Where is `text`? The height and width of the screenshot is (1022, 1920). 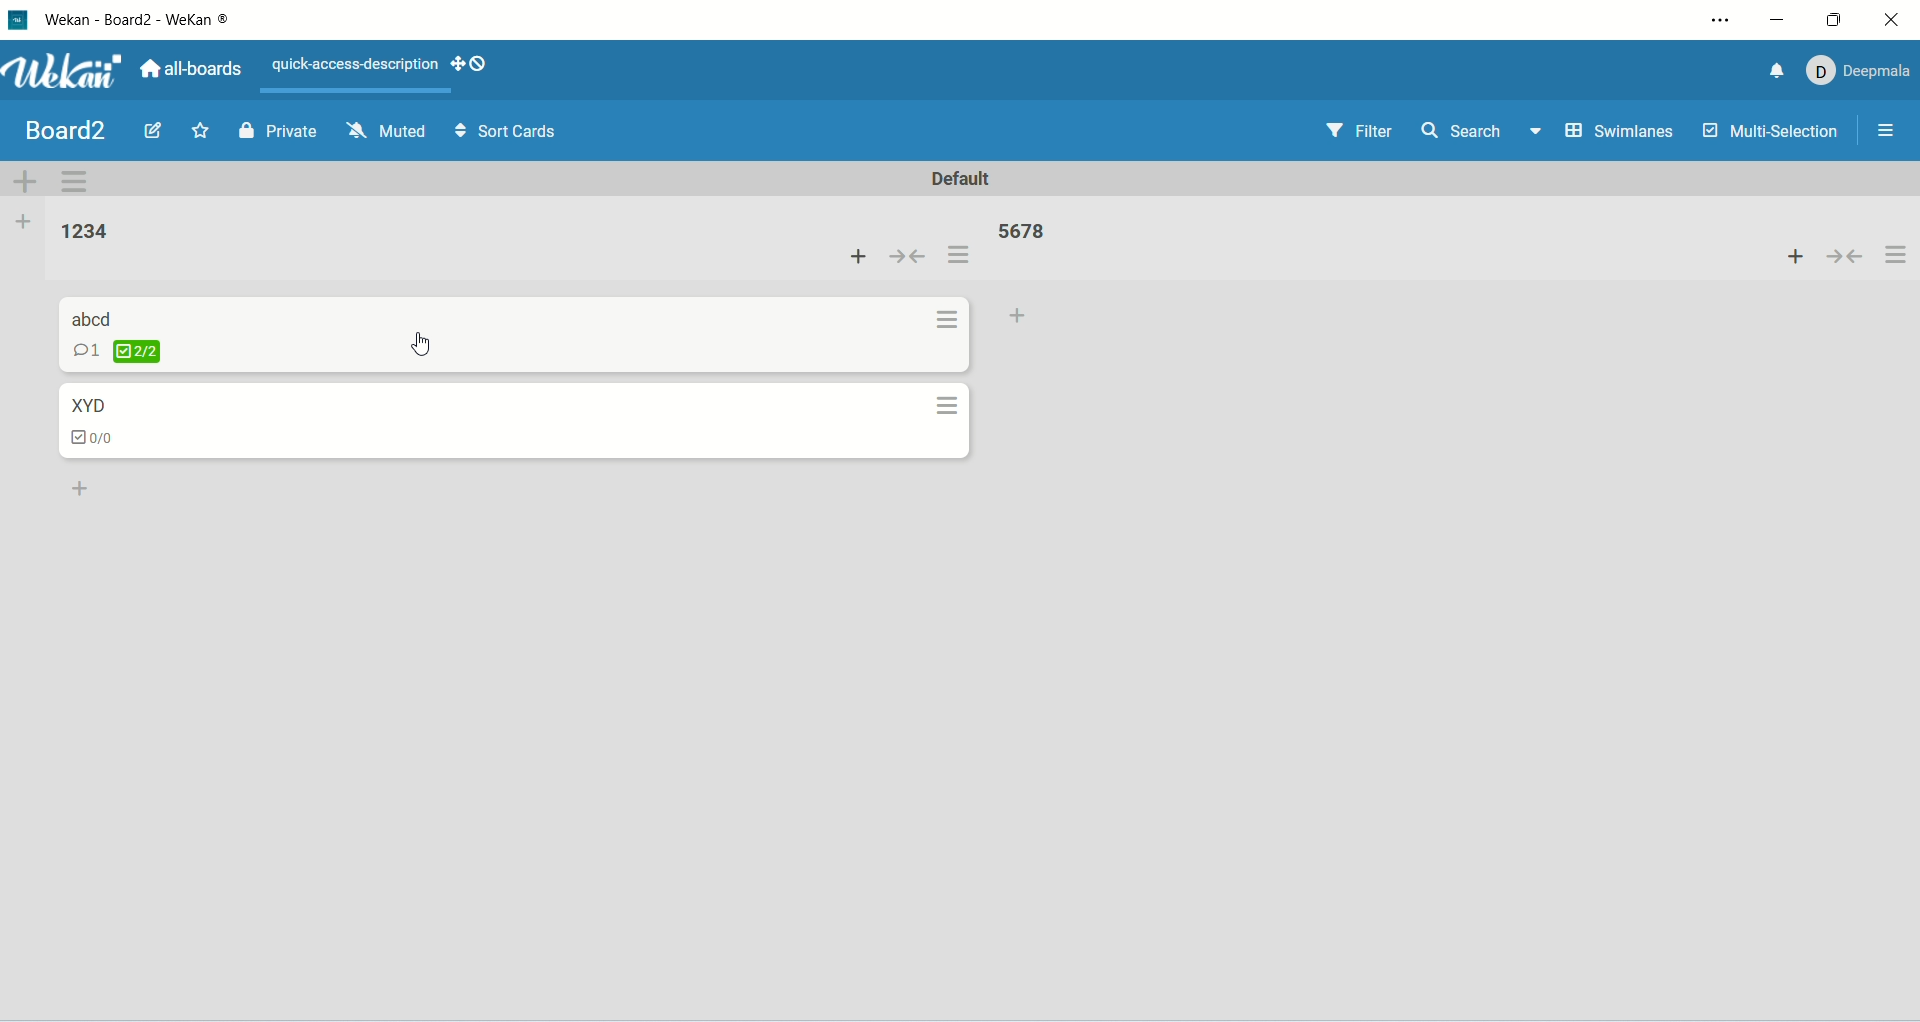 text is located at coordinates (356, 65).